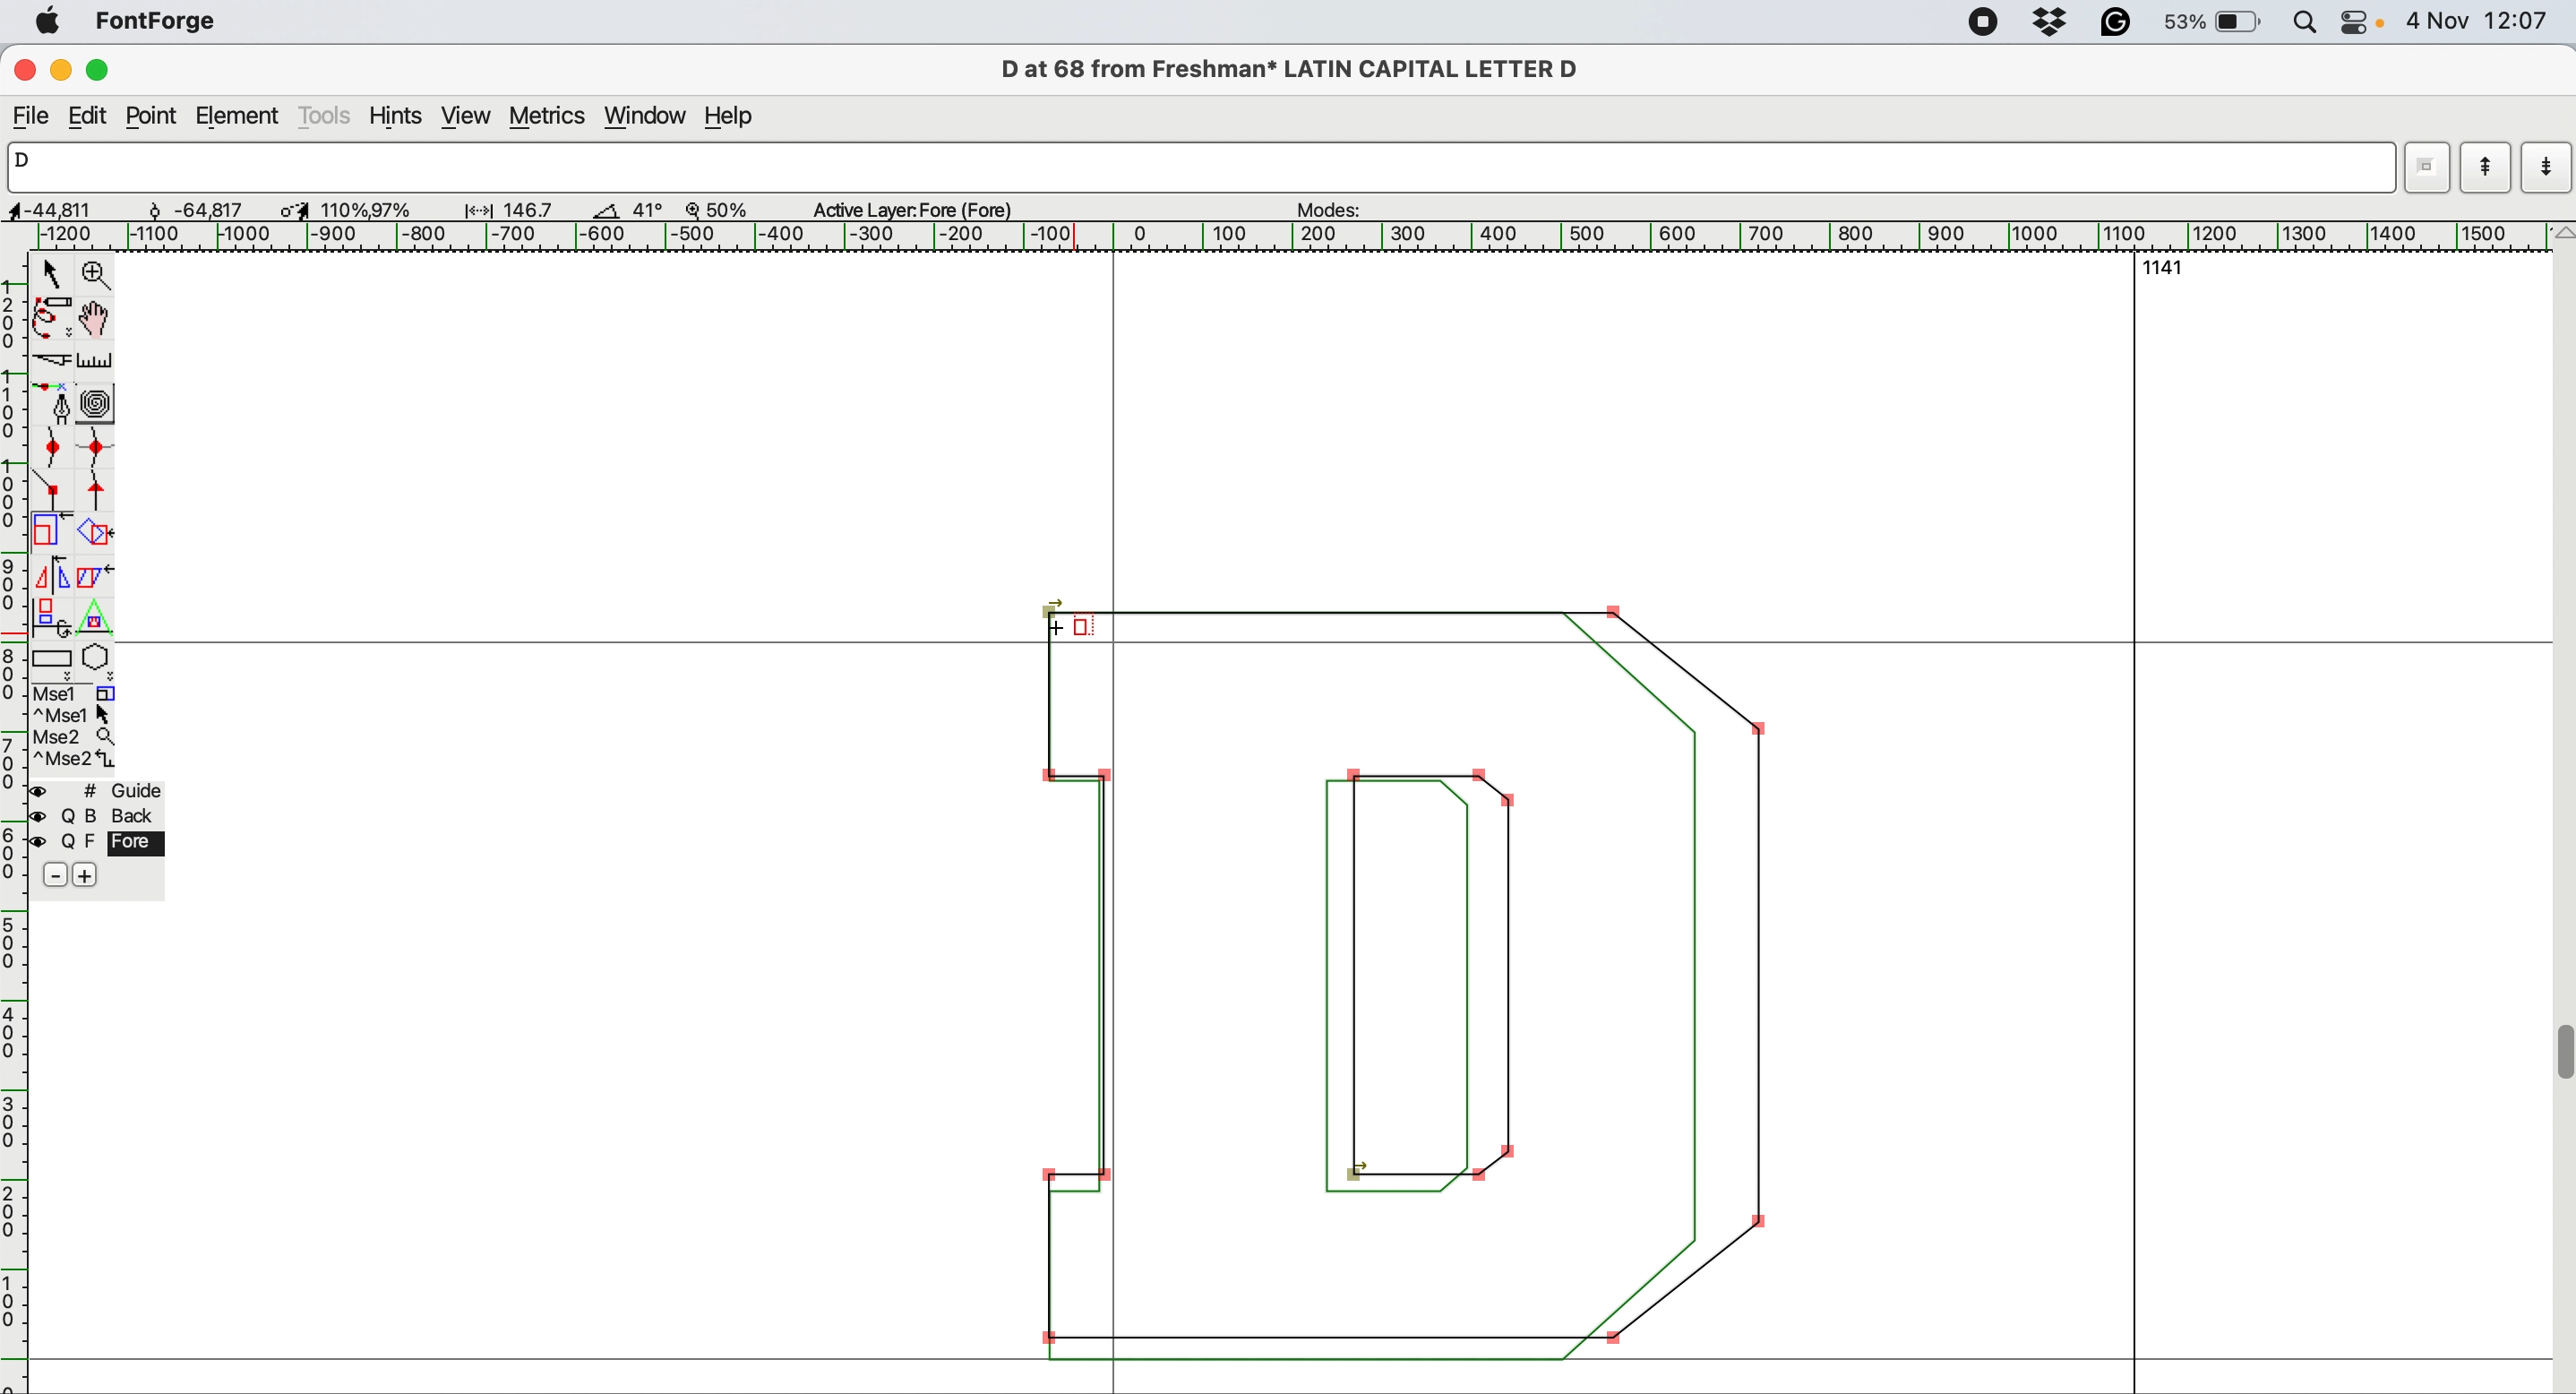  I want to click on draw by hand, so click(96, 321).